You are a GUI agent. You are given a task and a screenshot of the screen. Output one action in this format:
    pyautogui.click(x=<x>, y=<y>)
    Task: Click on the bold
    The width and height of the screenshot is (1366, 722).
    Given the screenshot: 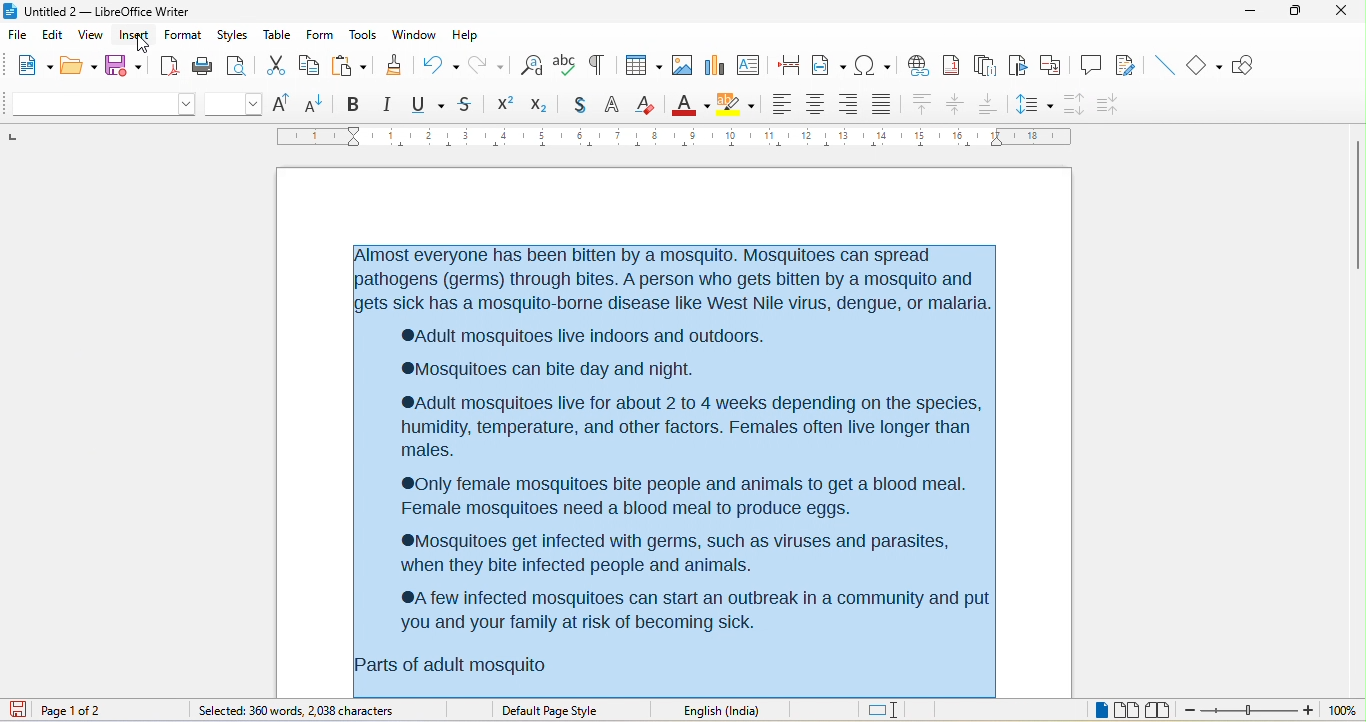 What is the action you would take?
    pyautogui.click(x=353, y=103)
    